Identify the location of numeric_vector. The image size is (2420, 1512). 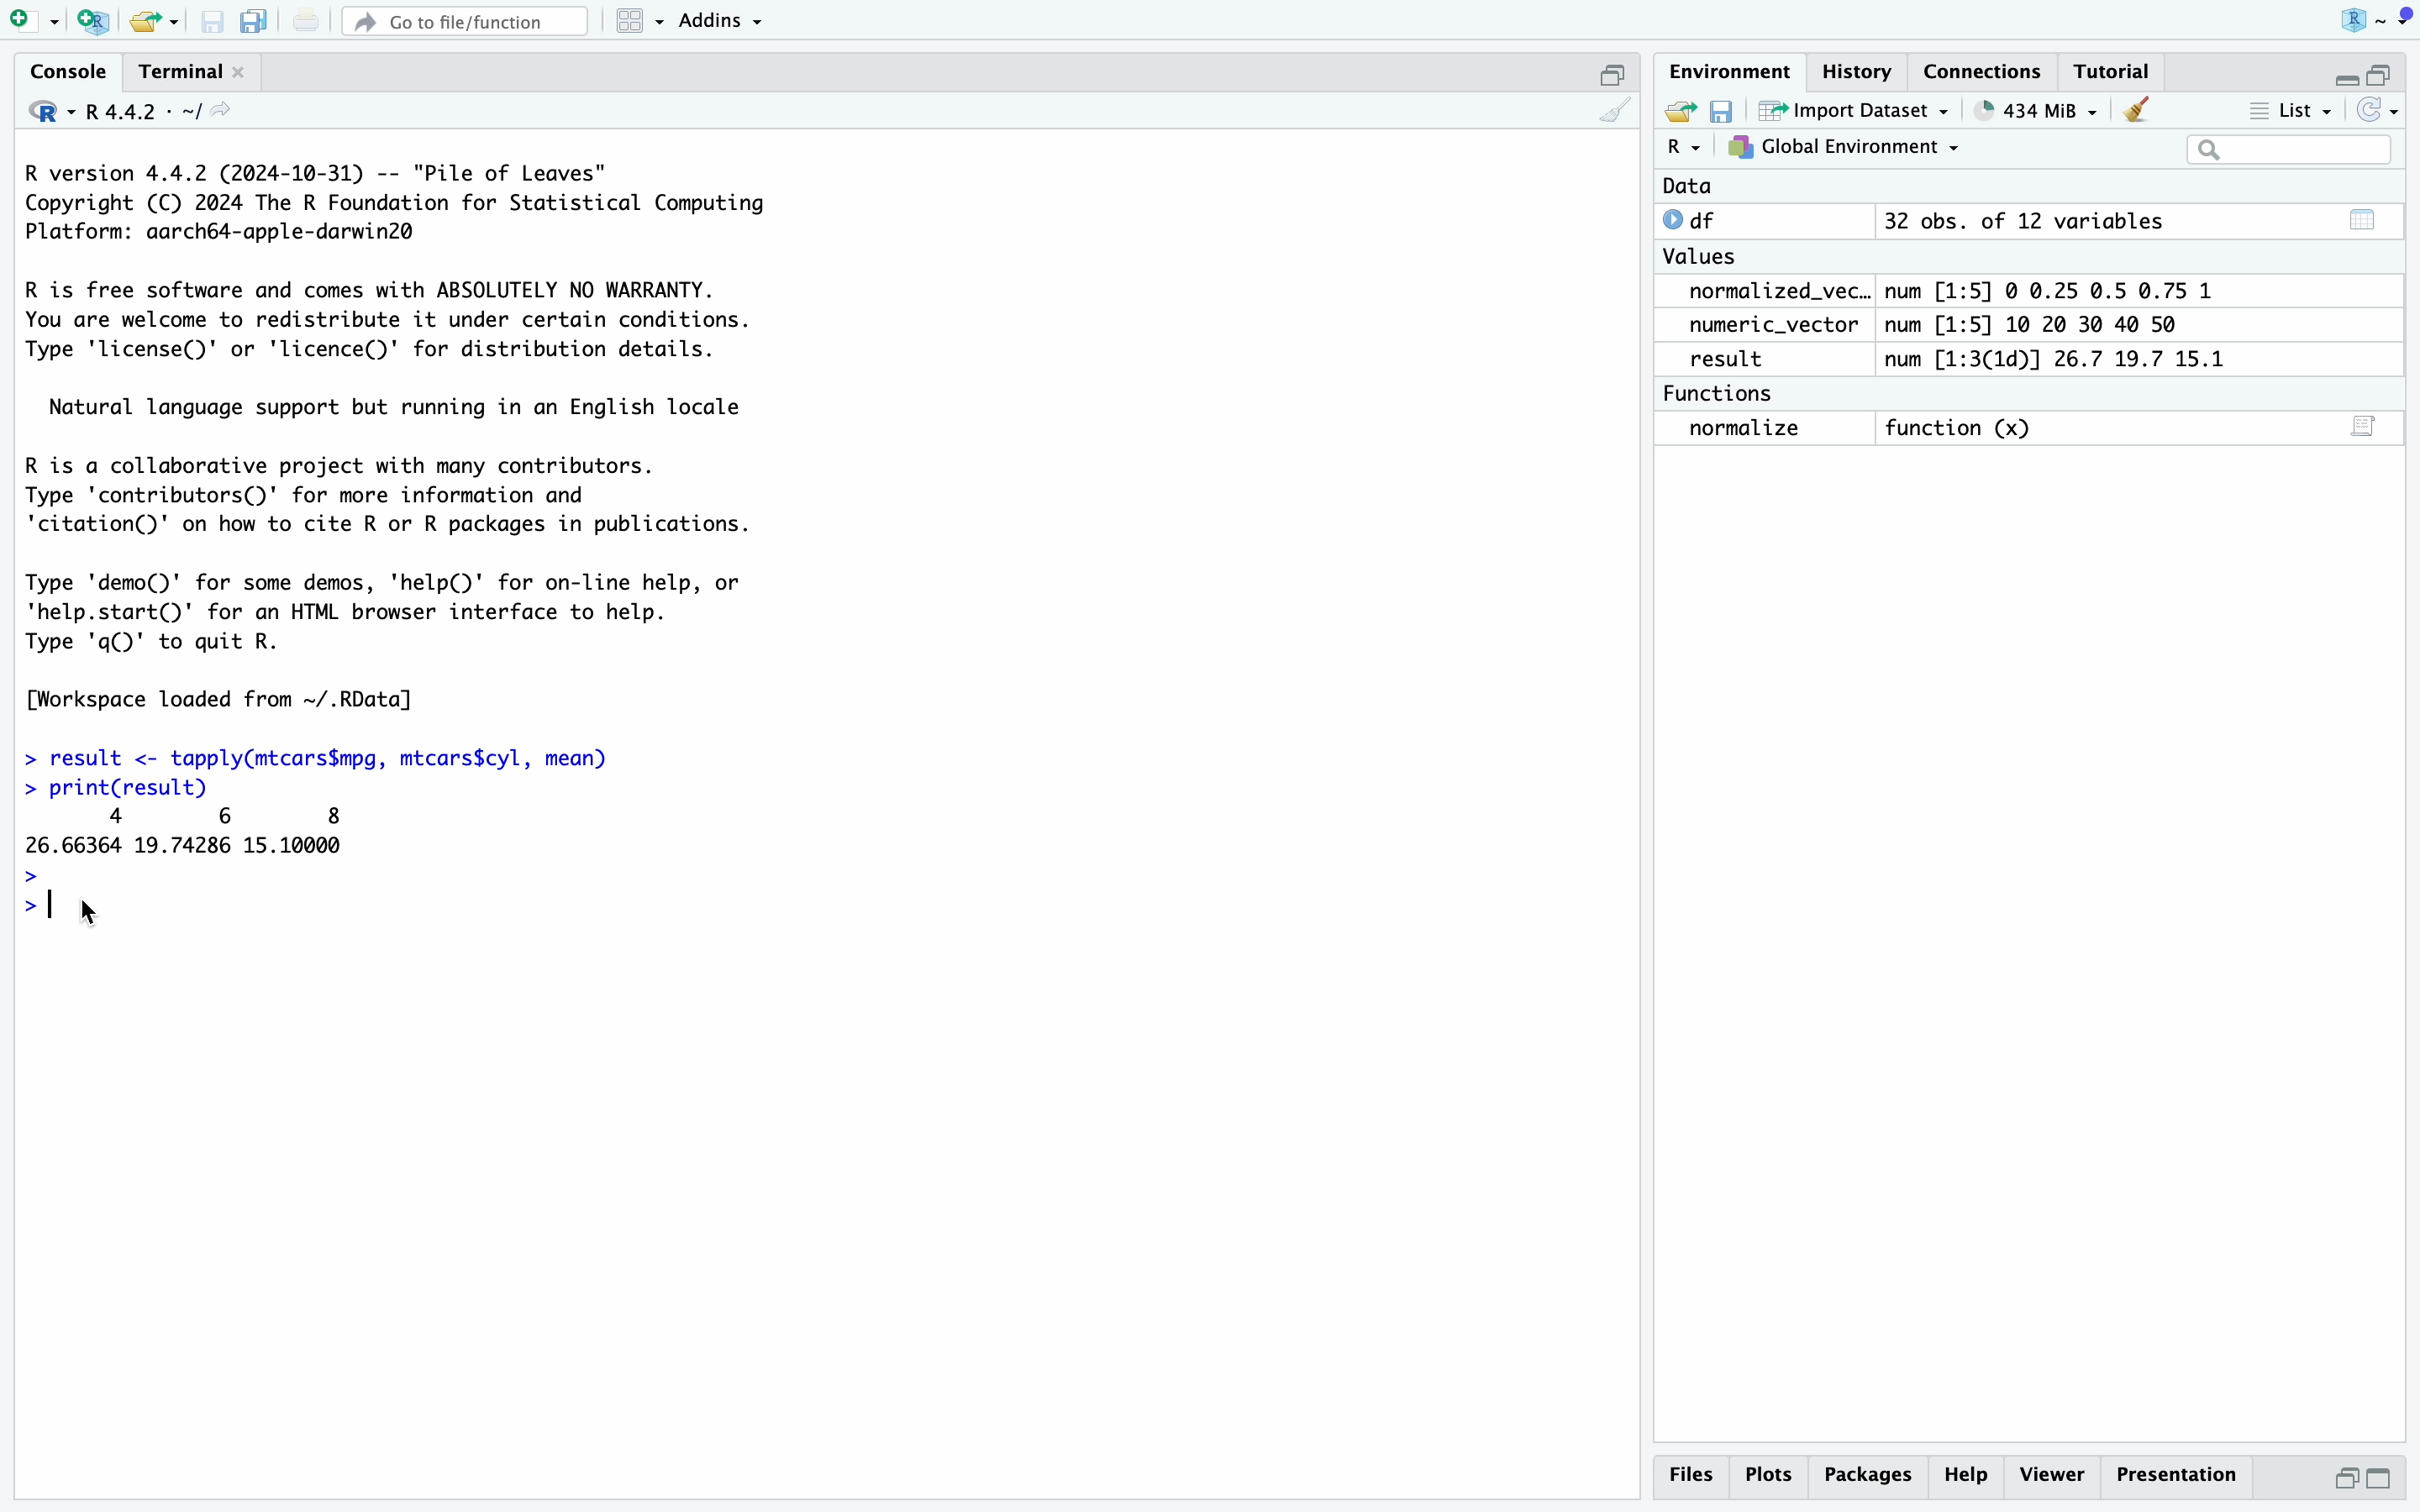
(1773, 323).